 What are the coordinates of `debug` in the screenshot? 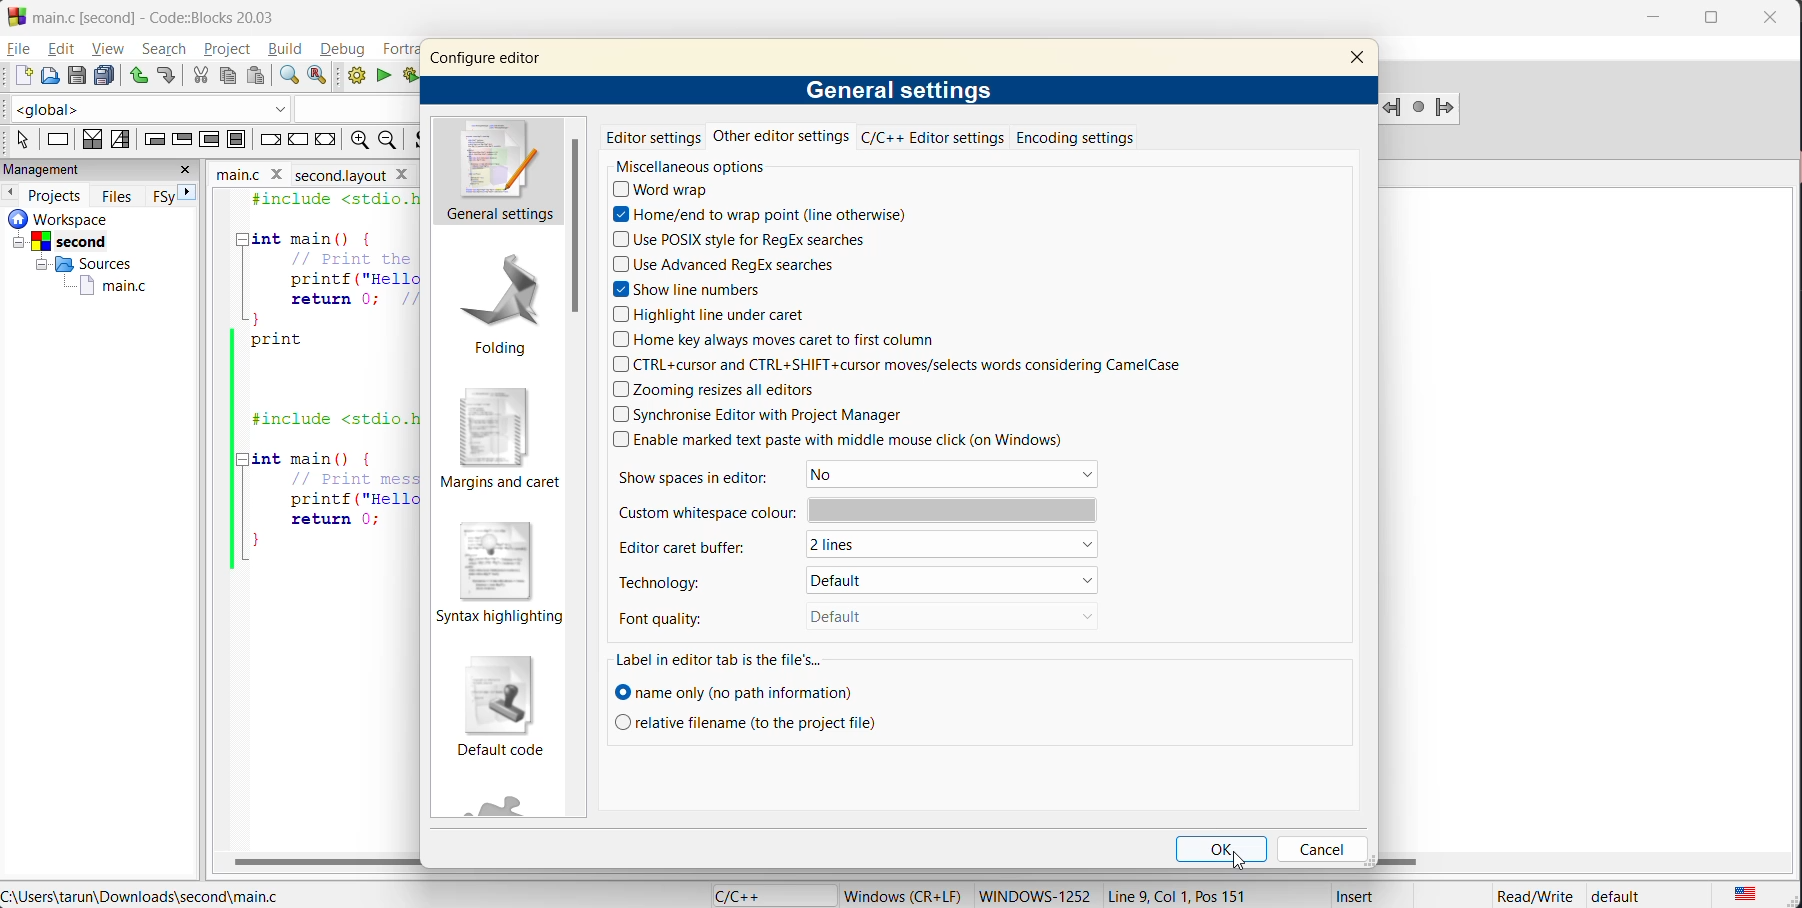 It's located at (348, 50).